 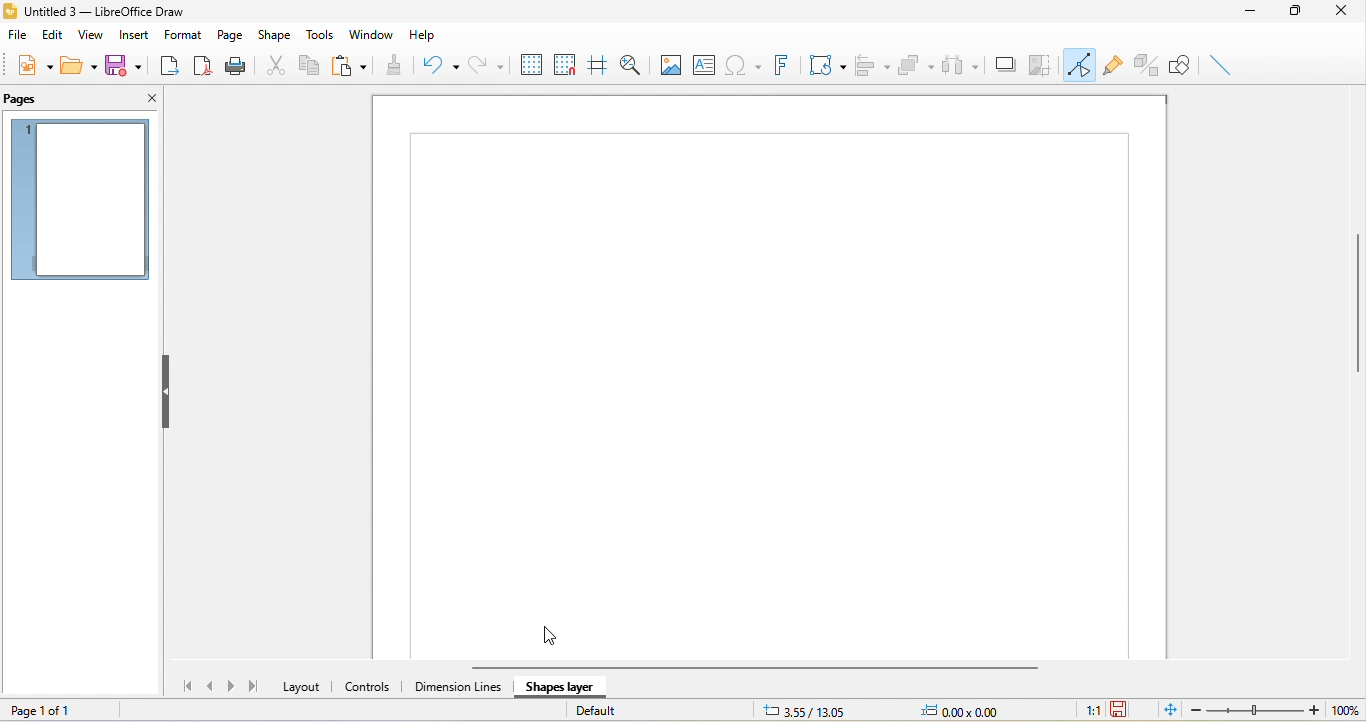 I want to click on 0.00x0.00, so click(x=975, y=710).